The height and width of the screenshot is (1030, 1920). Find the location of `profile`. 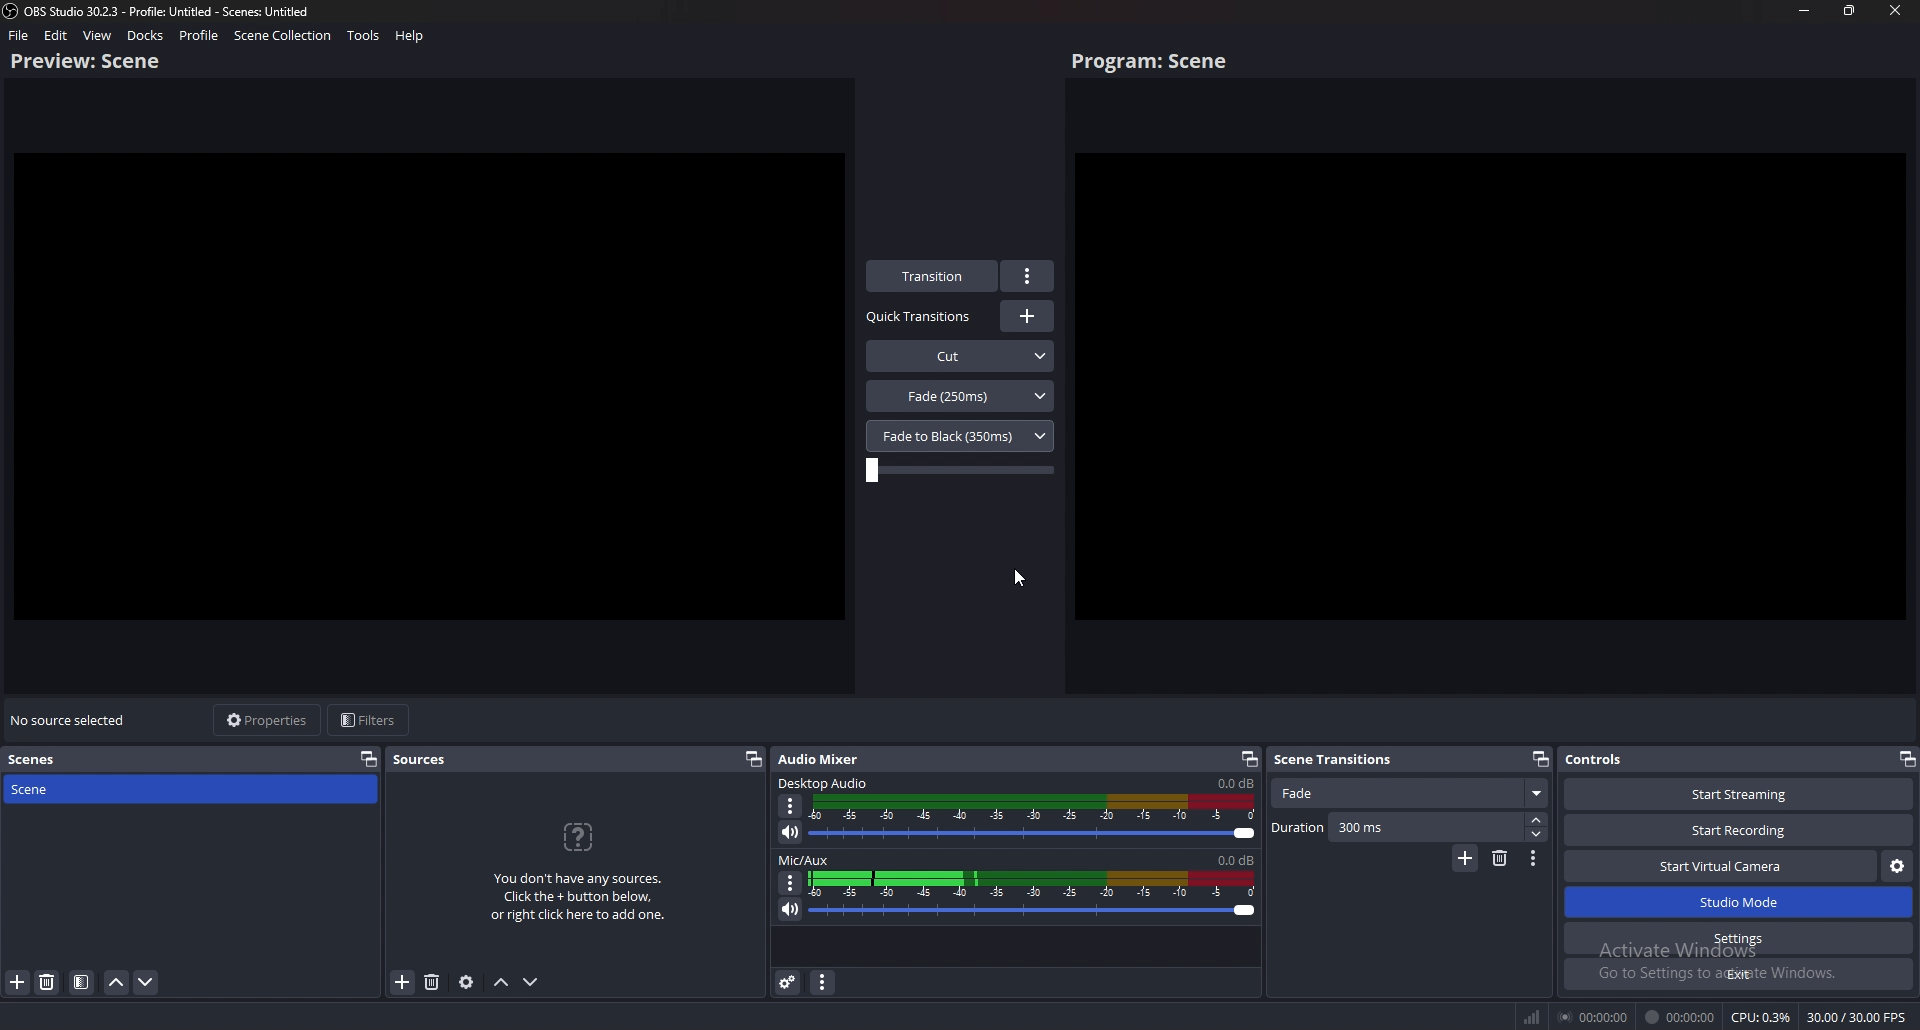

profile is located at coordinates (201, 35).